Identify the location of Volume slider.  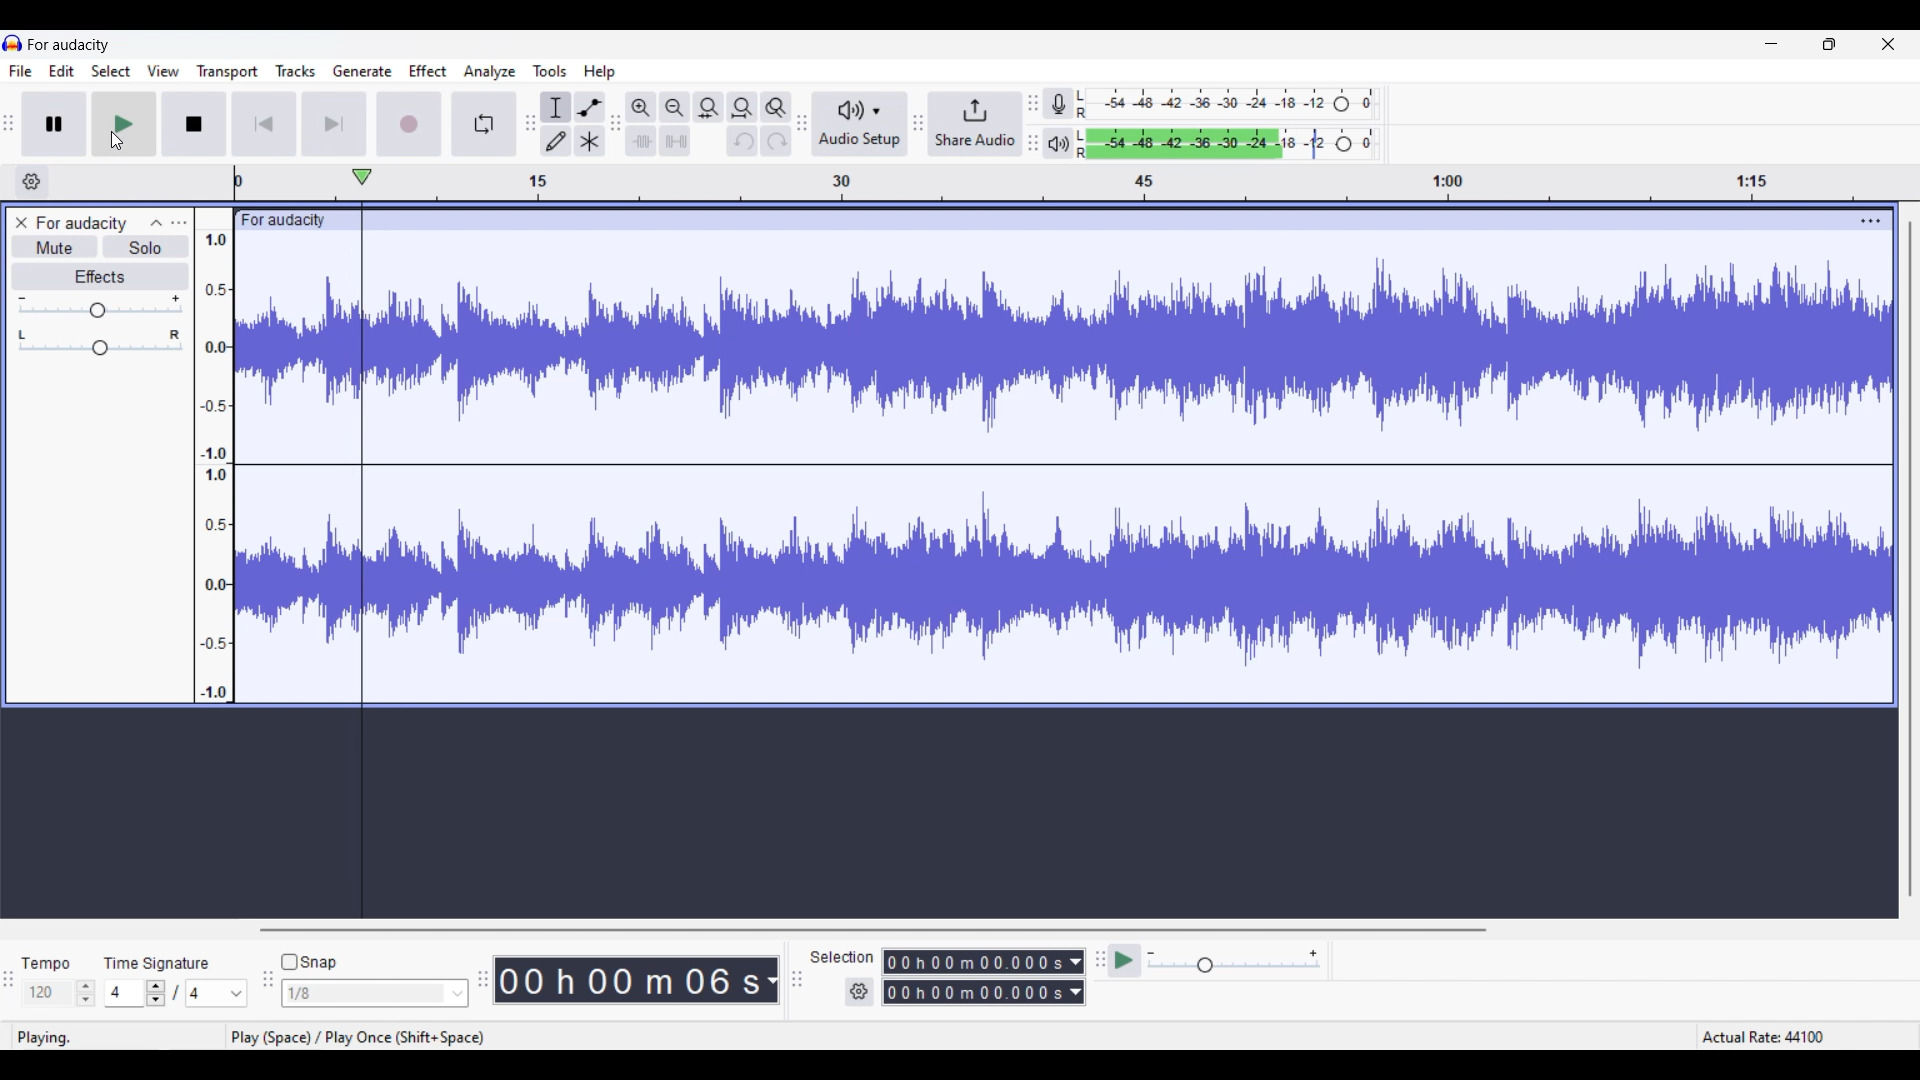
(100, 306).